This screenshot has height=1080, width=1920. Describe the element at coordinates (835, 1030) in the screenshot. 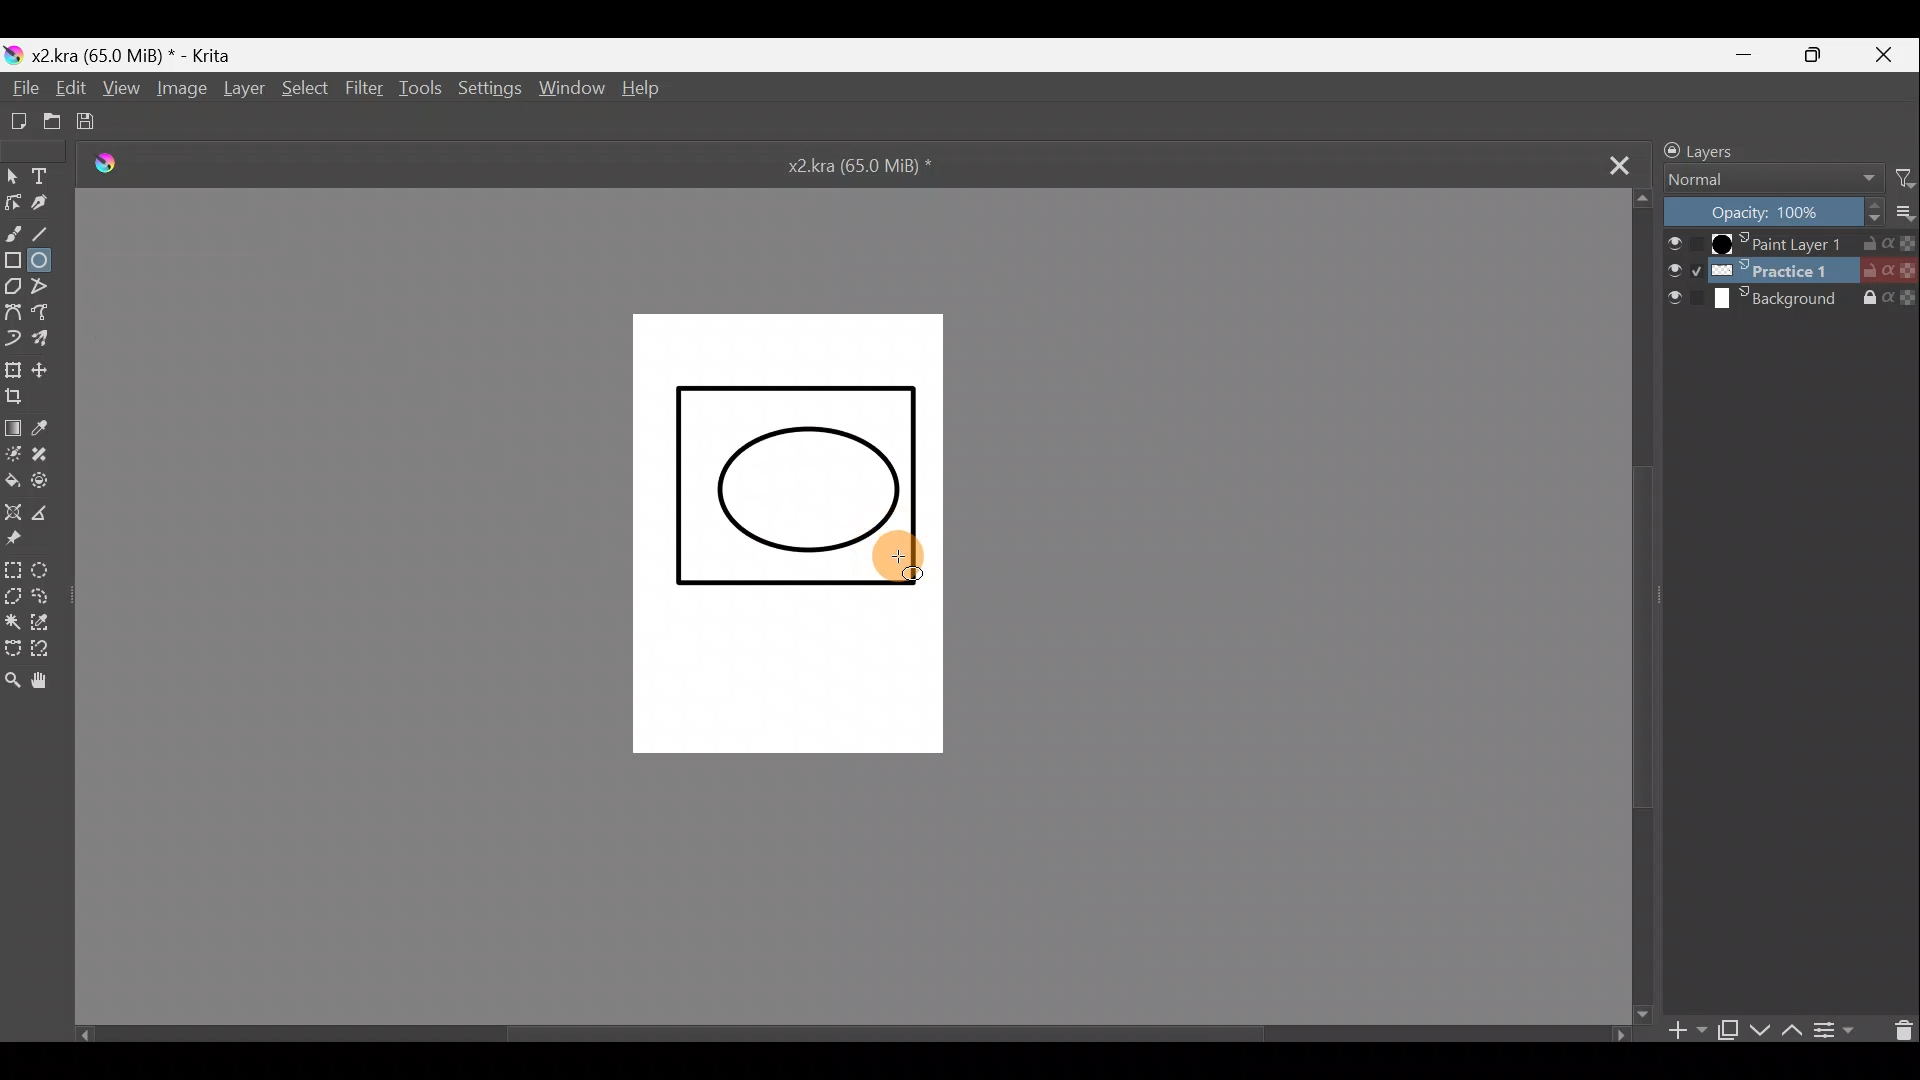

I see `Scroll bar` at that location.